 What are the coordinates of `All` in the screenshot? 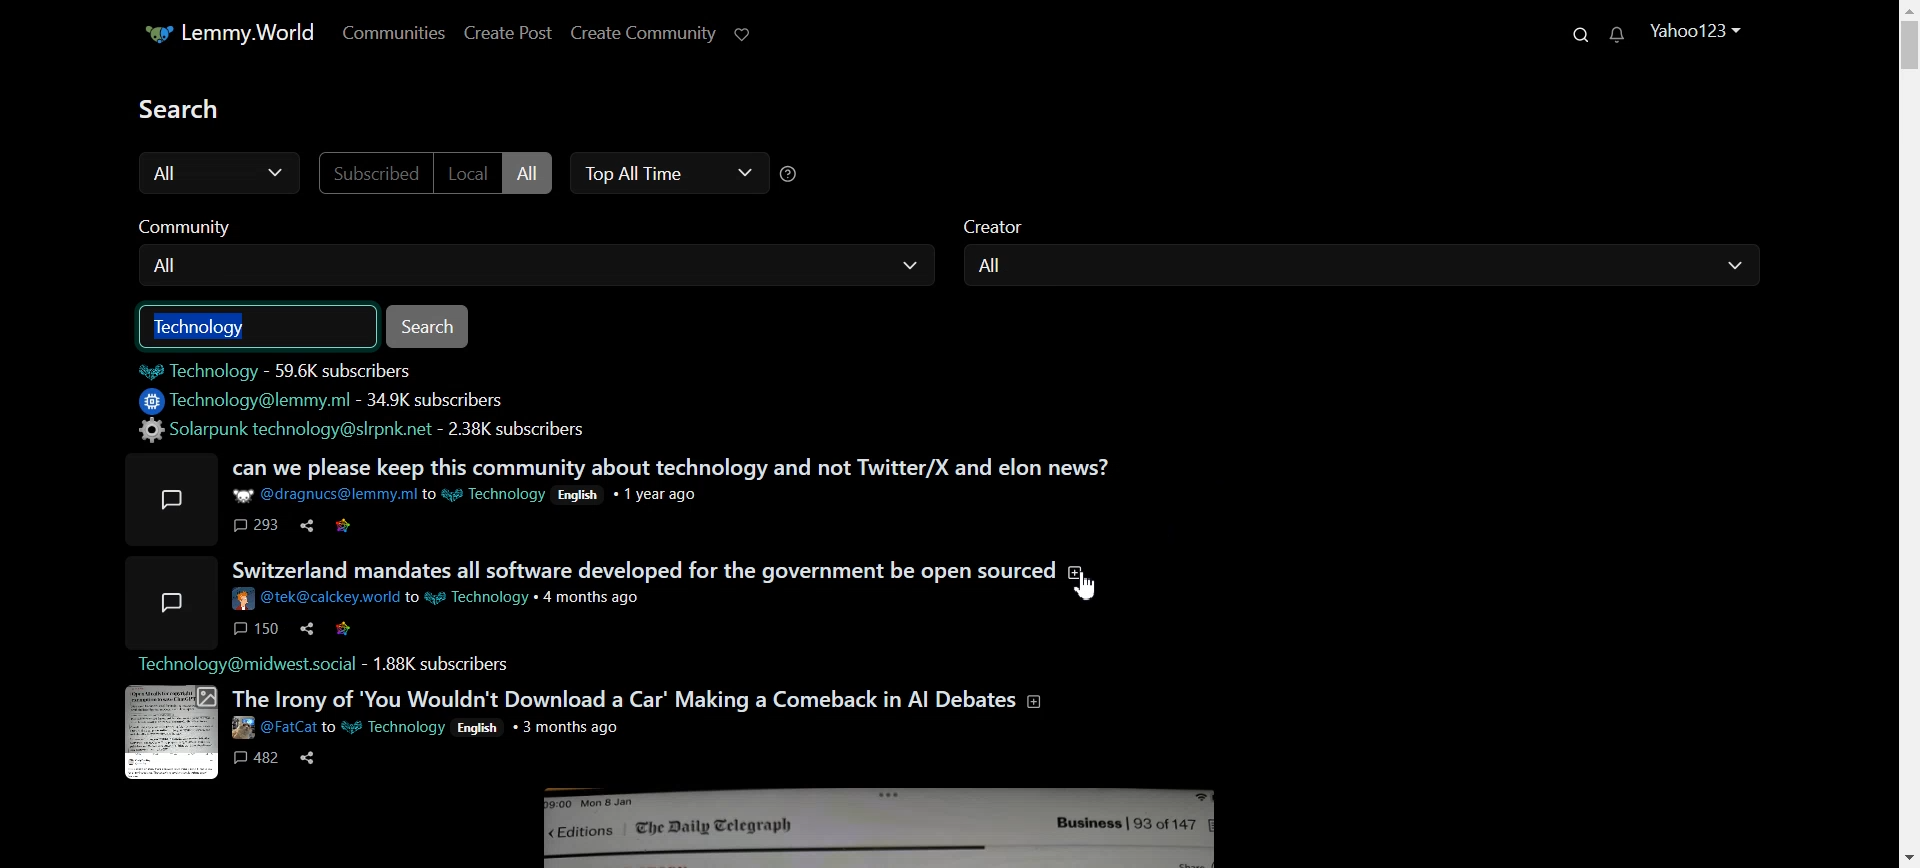 It's located at (545, 265).